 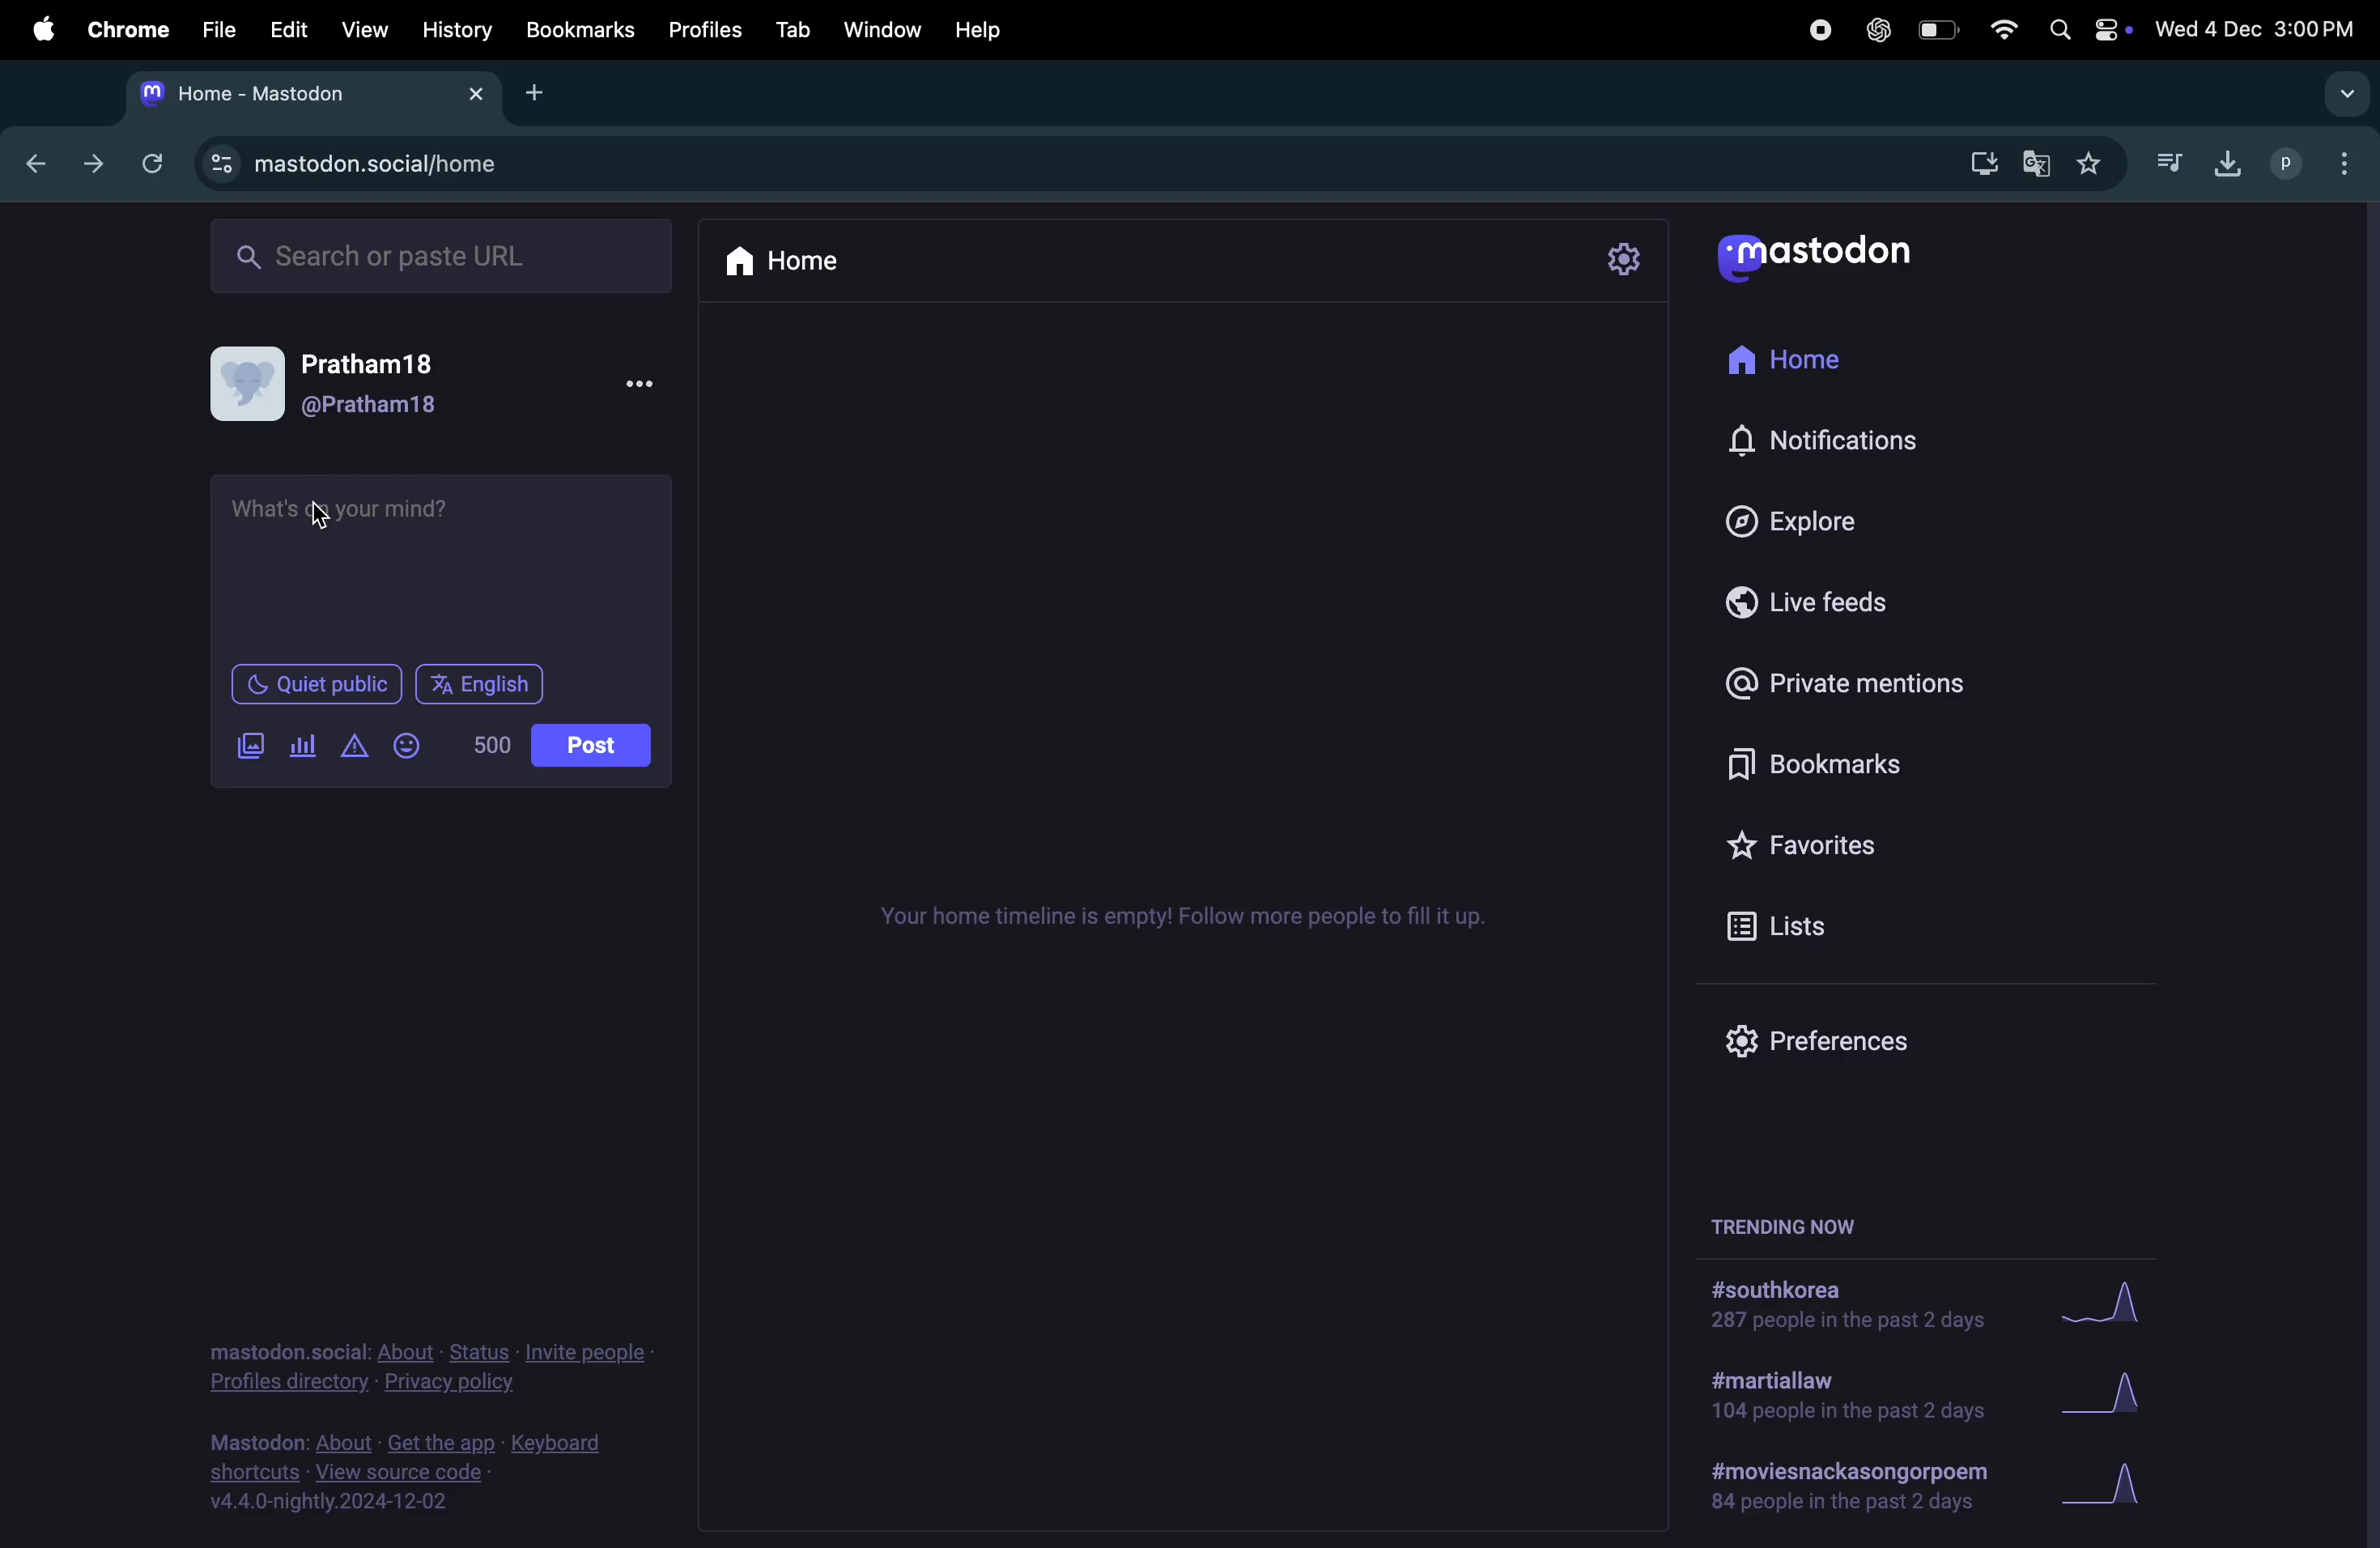 I want to click on music, so click(x=2166, y=157).